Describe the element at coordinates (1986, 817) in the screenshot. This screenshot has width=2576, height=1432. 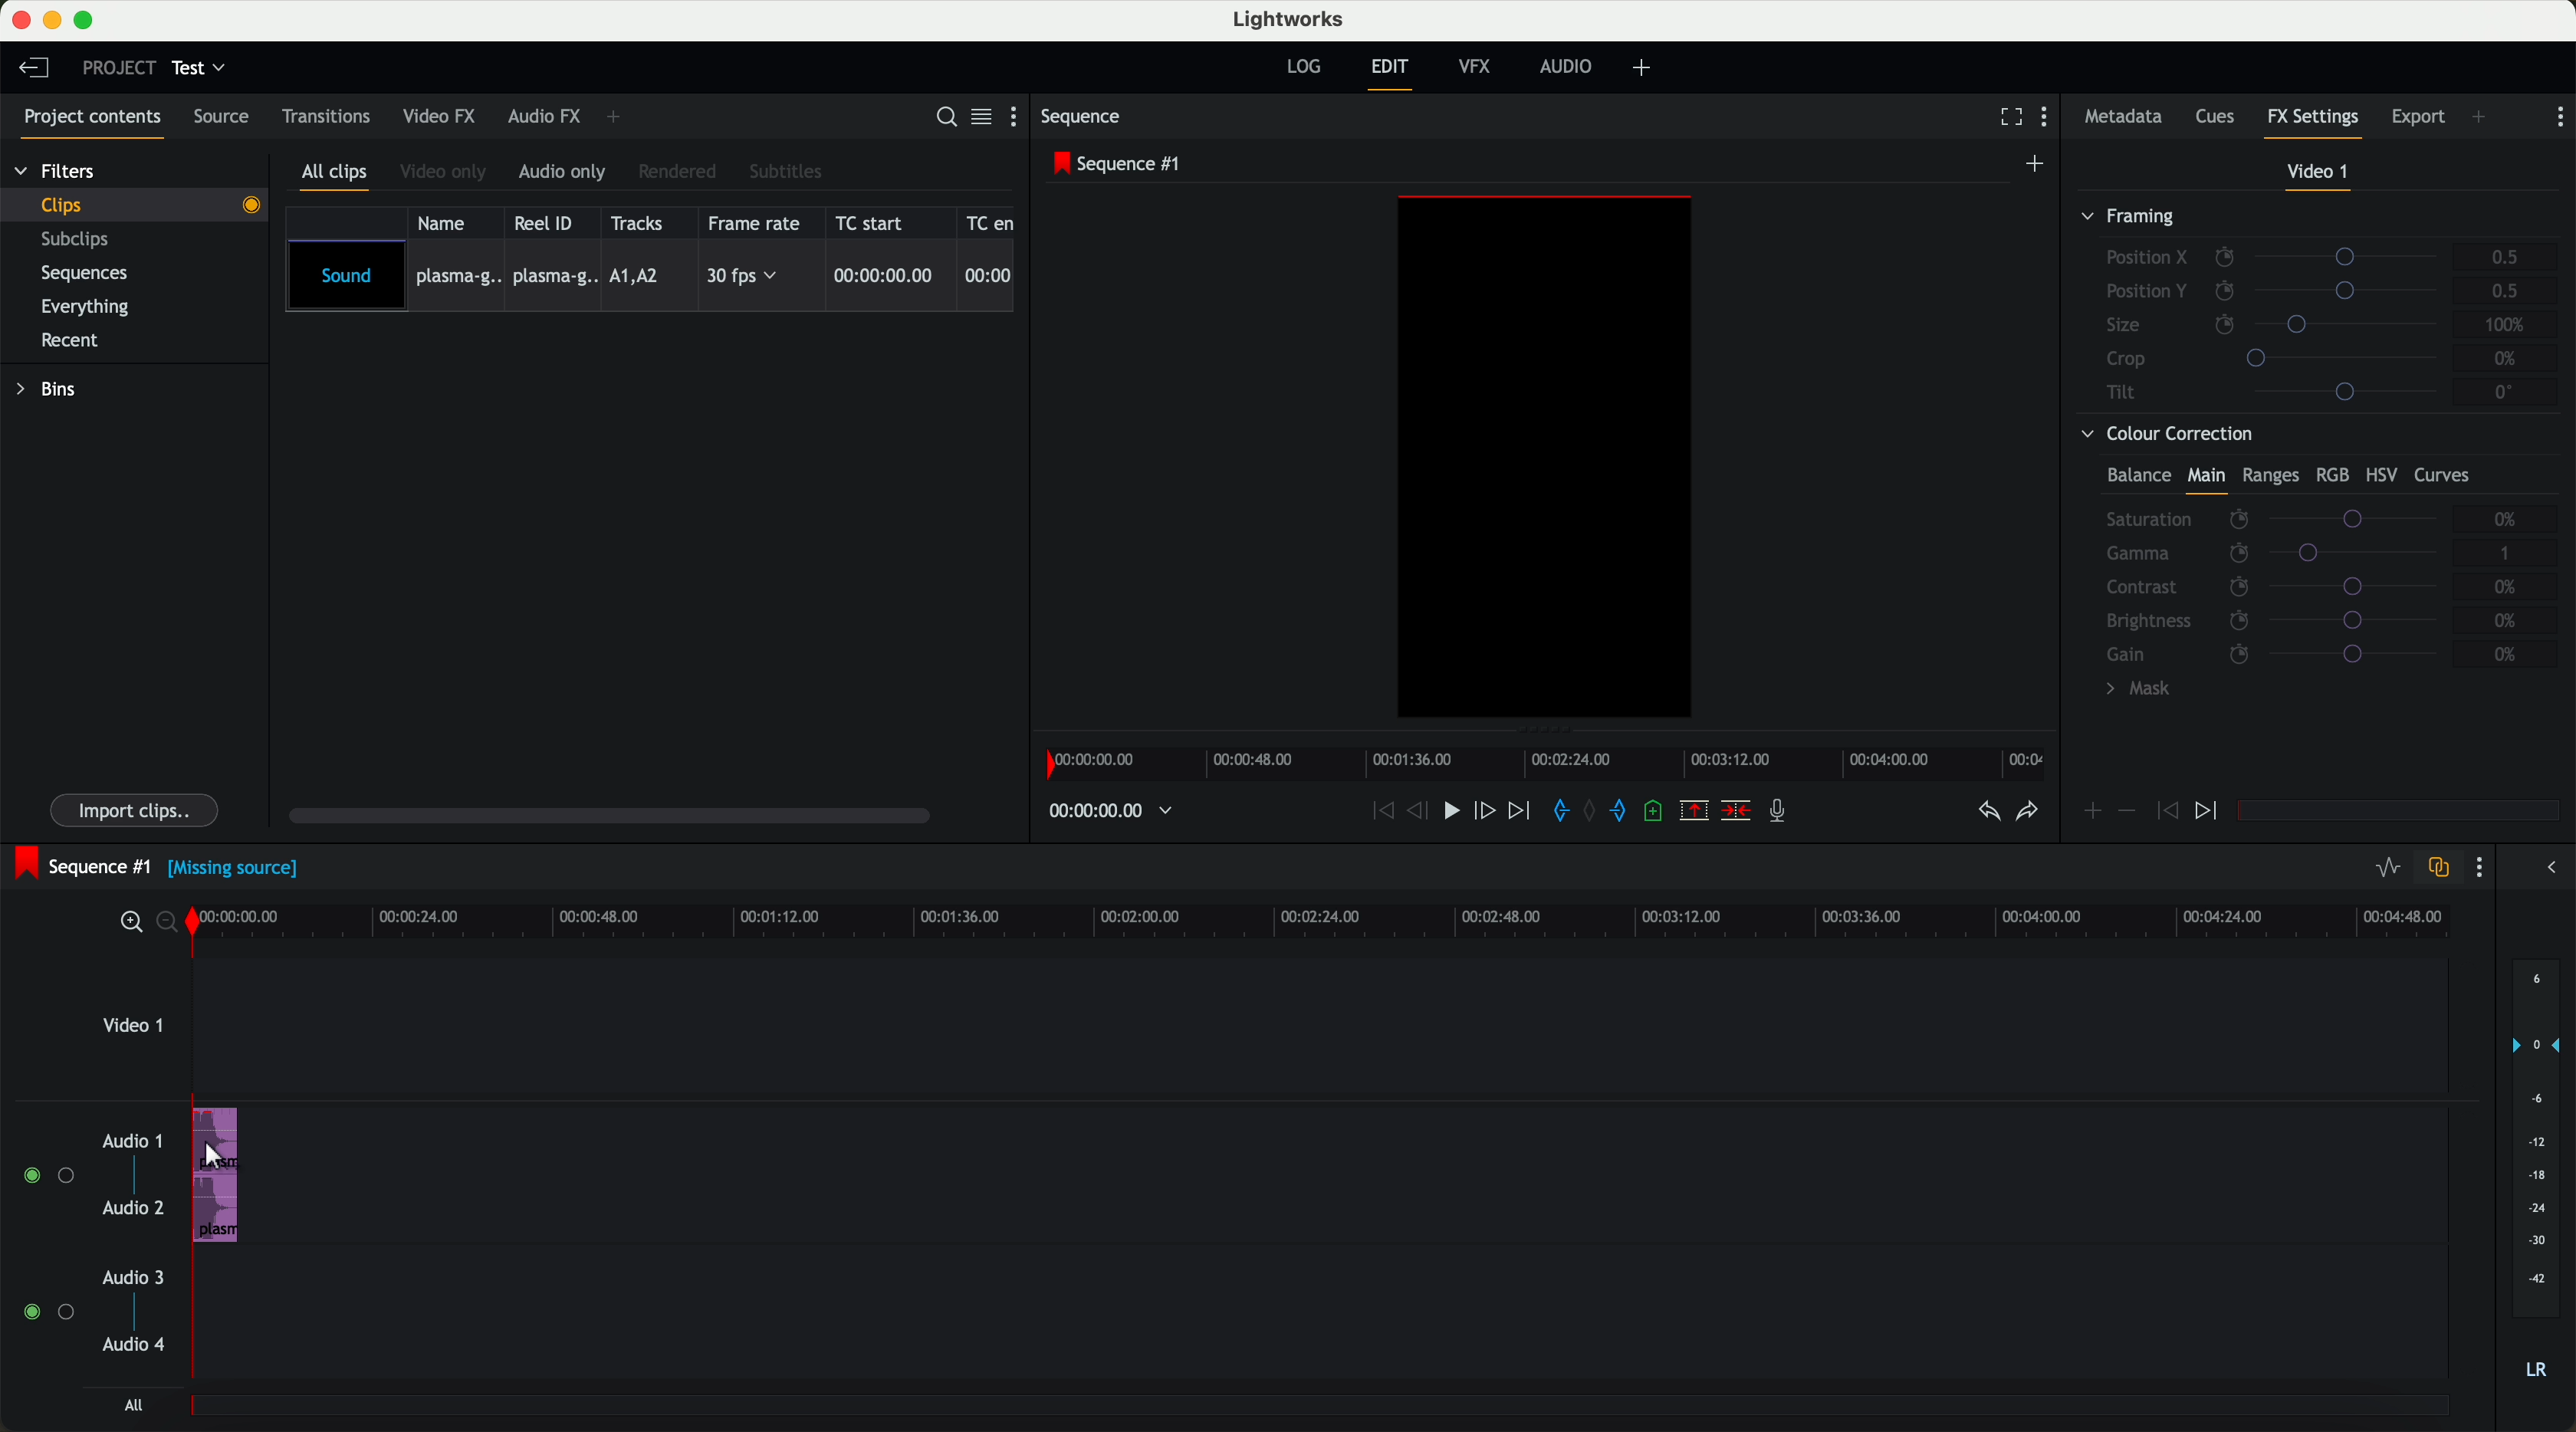
I see `undo` at that location.